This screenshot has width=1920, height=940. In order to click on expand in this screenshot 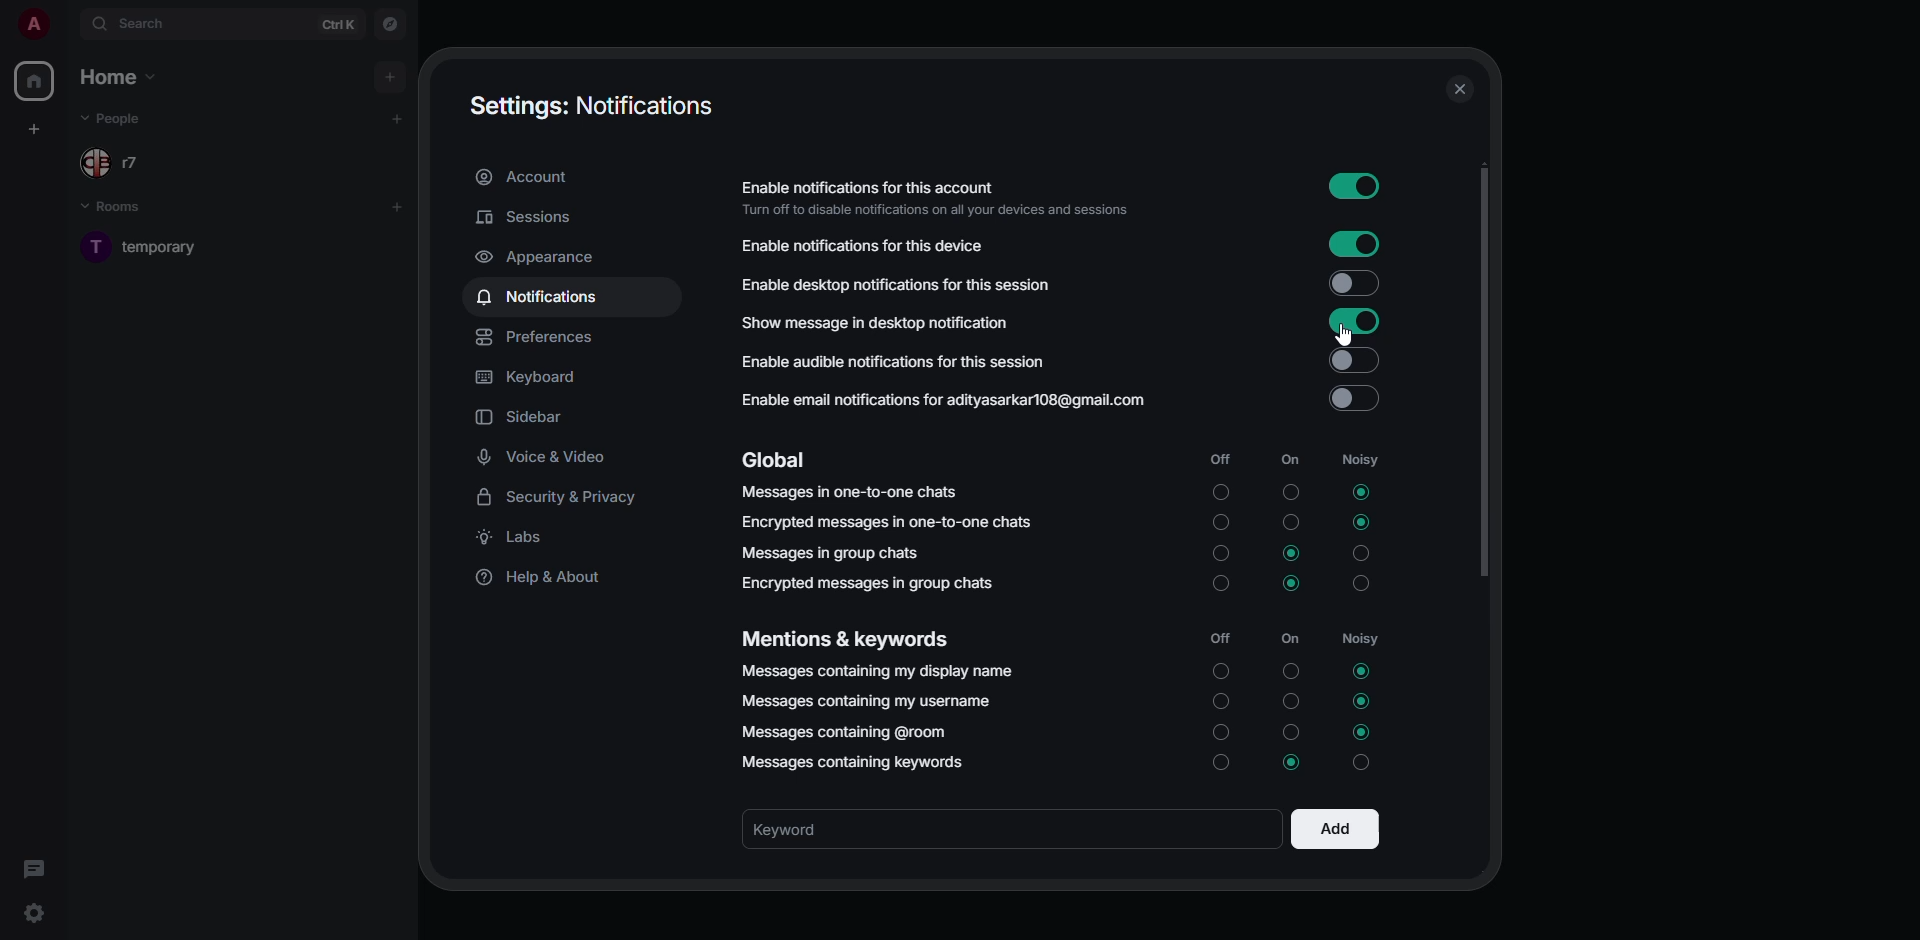, I will do `click(68, 23)`.